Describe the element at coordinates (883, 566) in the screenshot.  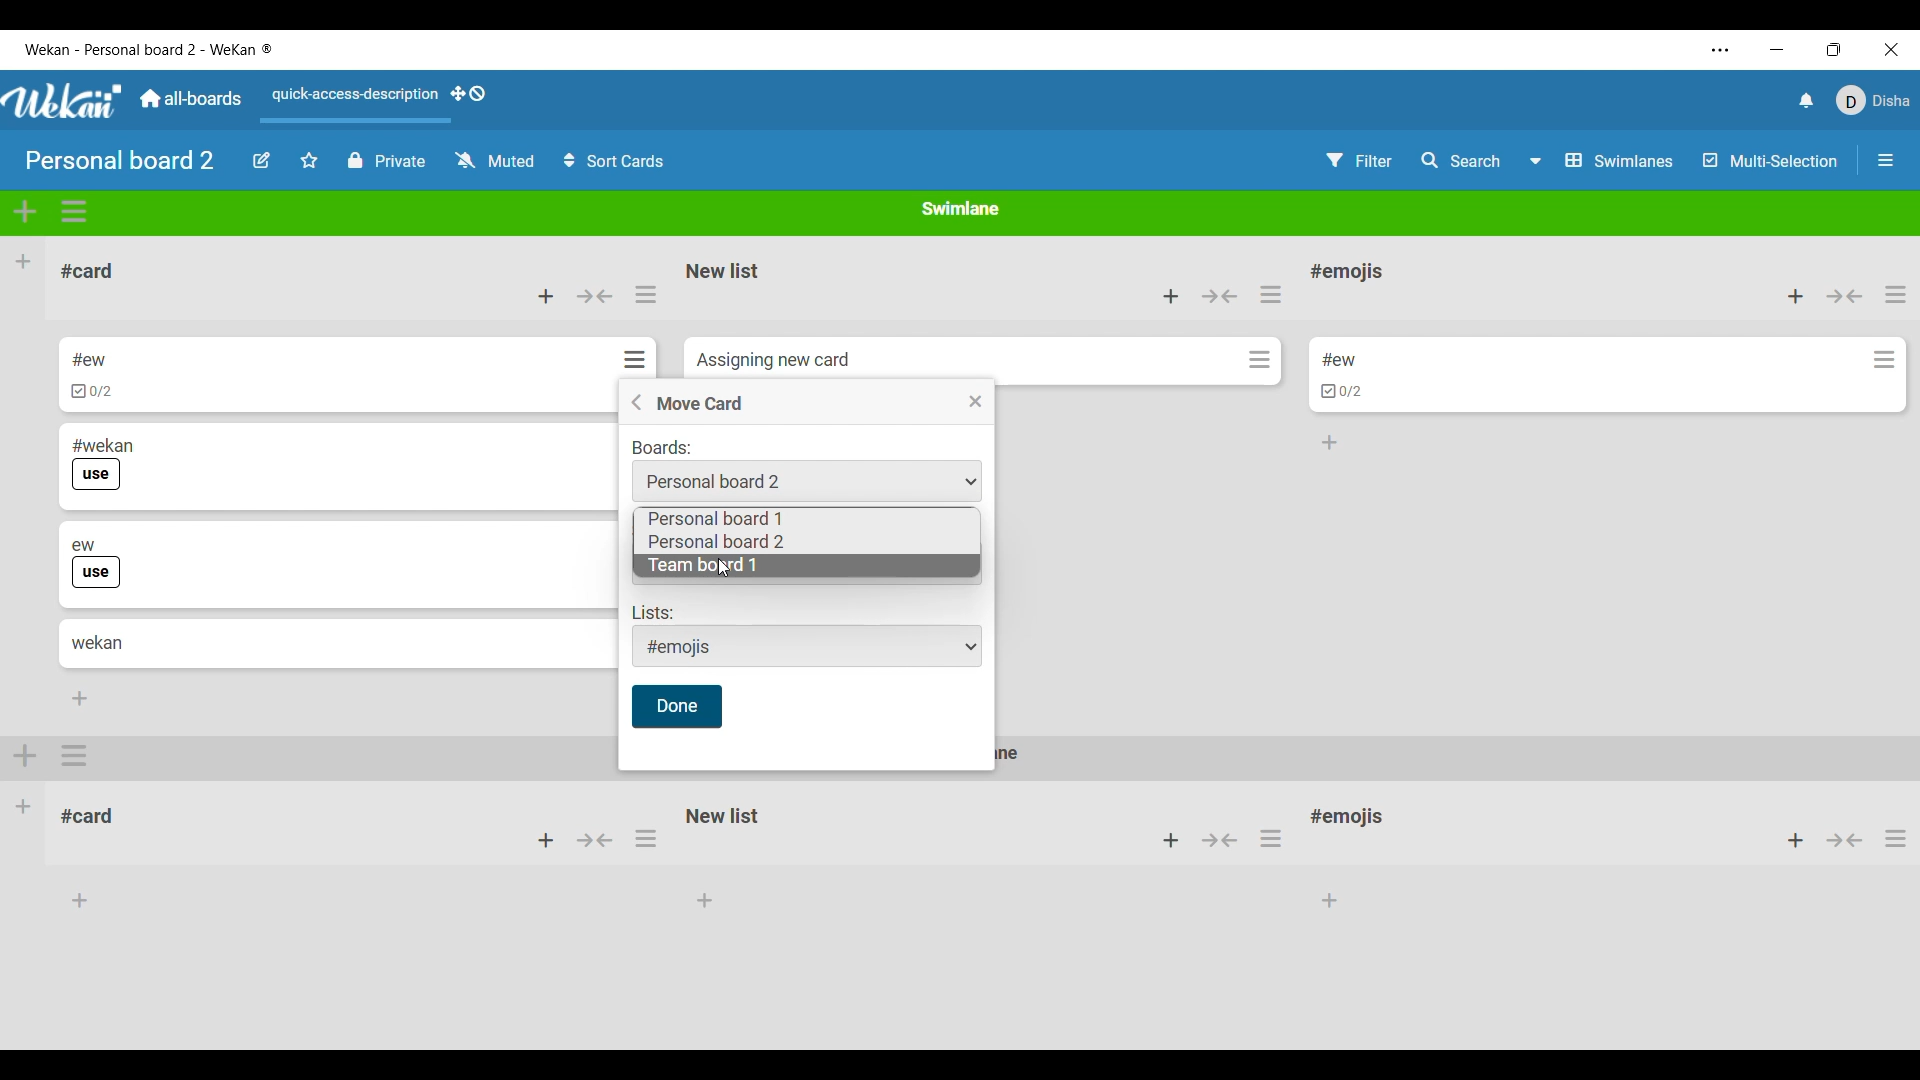
I see `Board highlighted by cursor` at that location.